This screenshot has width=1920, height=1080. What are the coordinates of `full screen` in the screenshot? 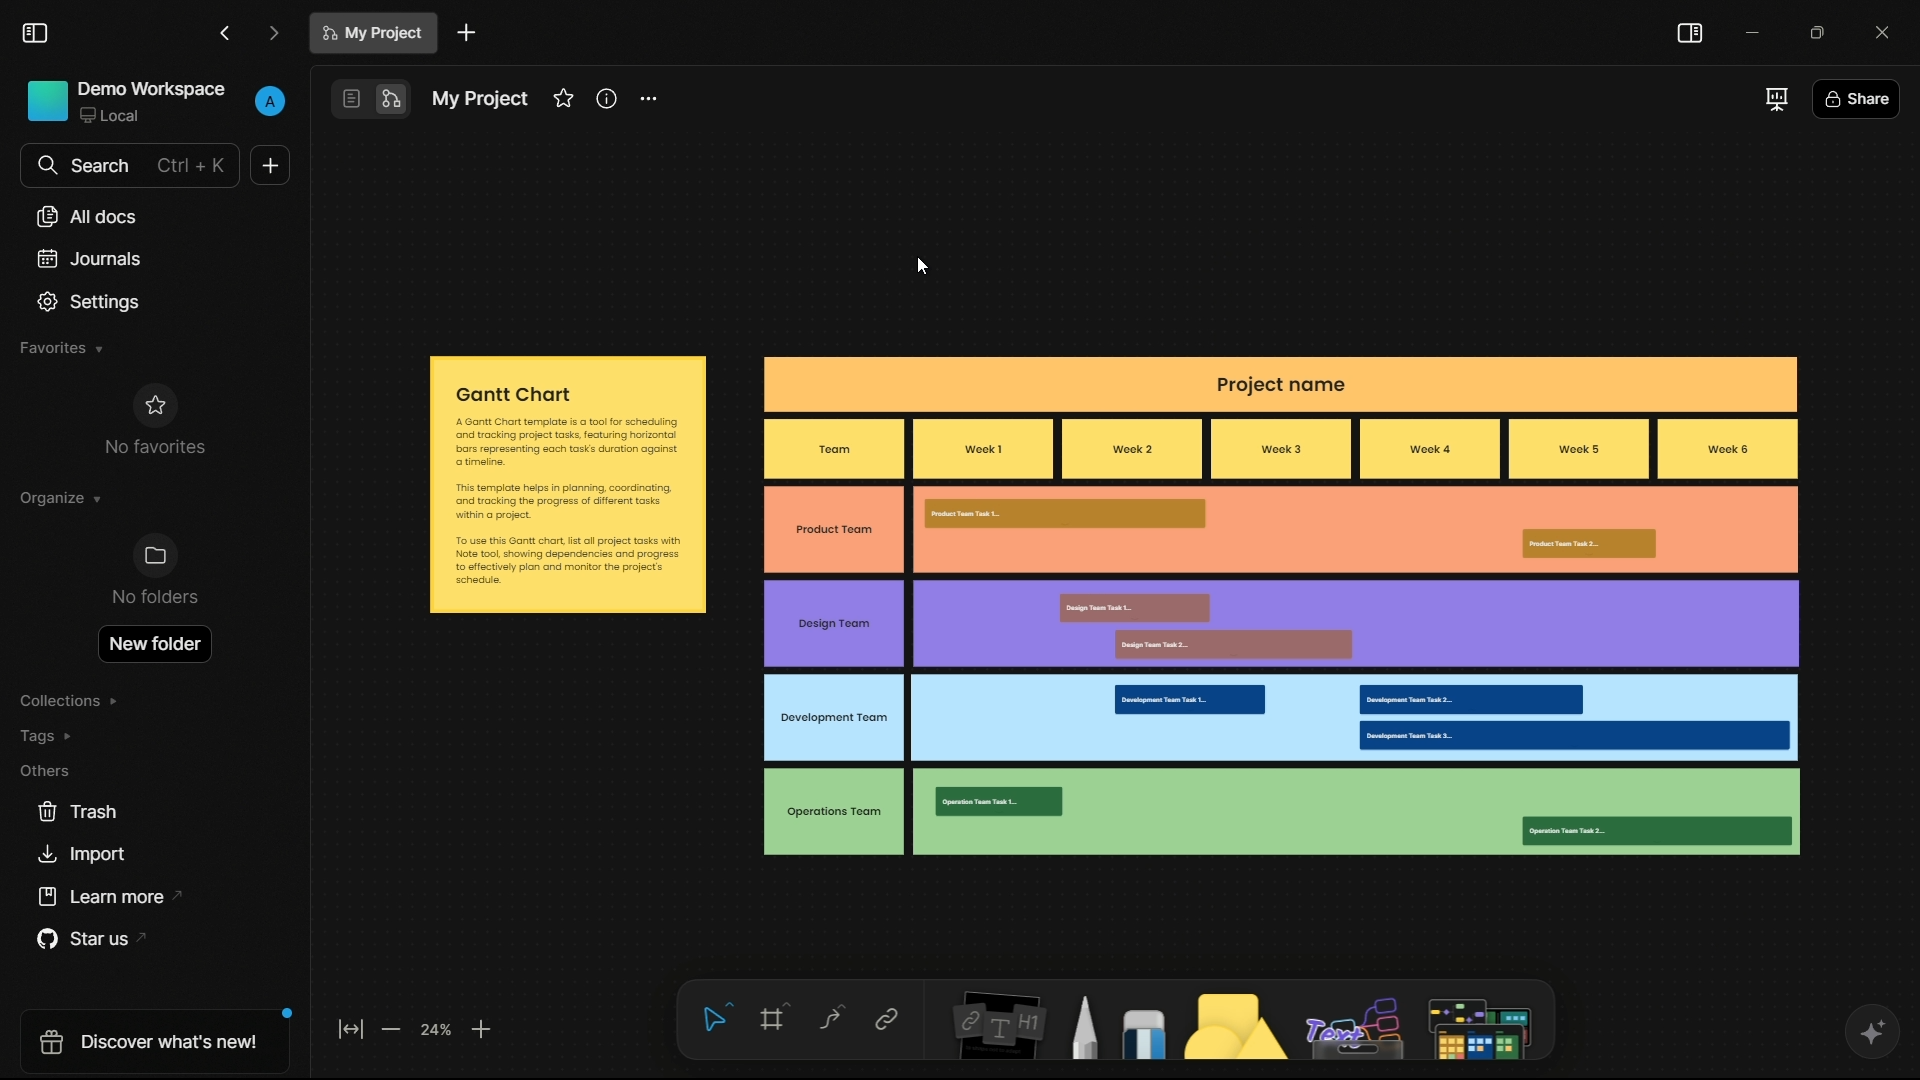 It's located at (1774, 99).